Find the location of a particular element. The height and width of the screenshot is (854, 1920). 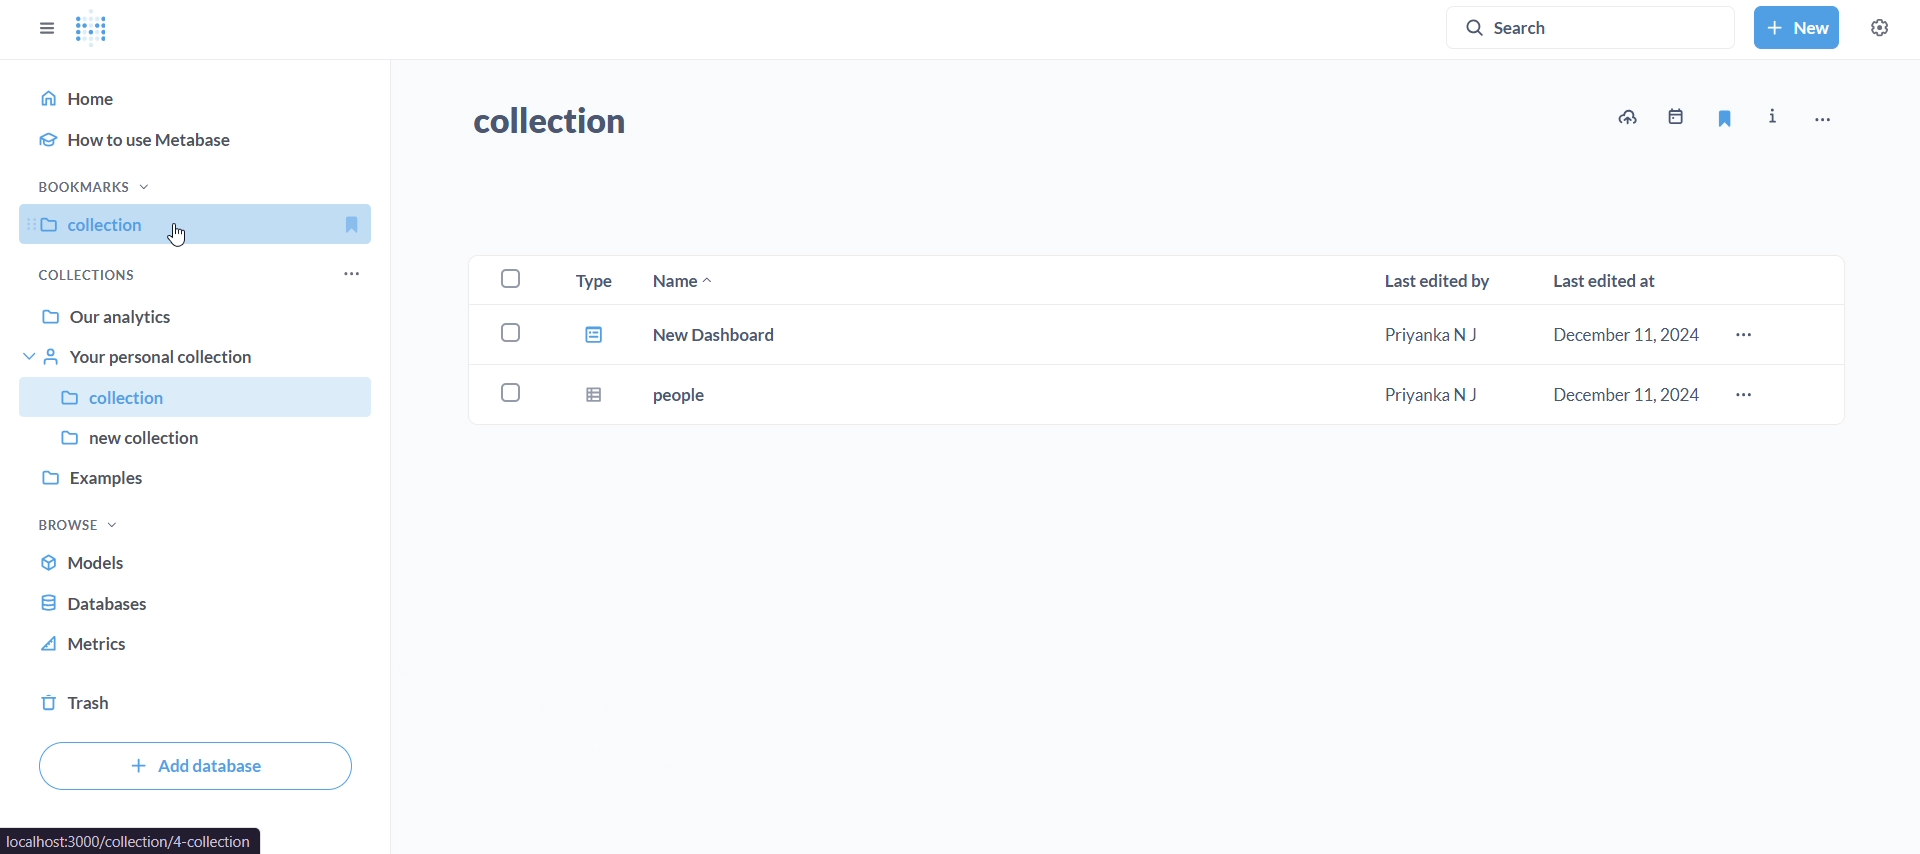

search is located at coordinates (1593, 25).